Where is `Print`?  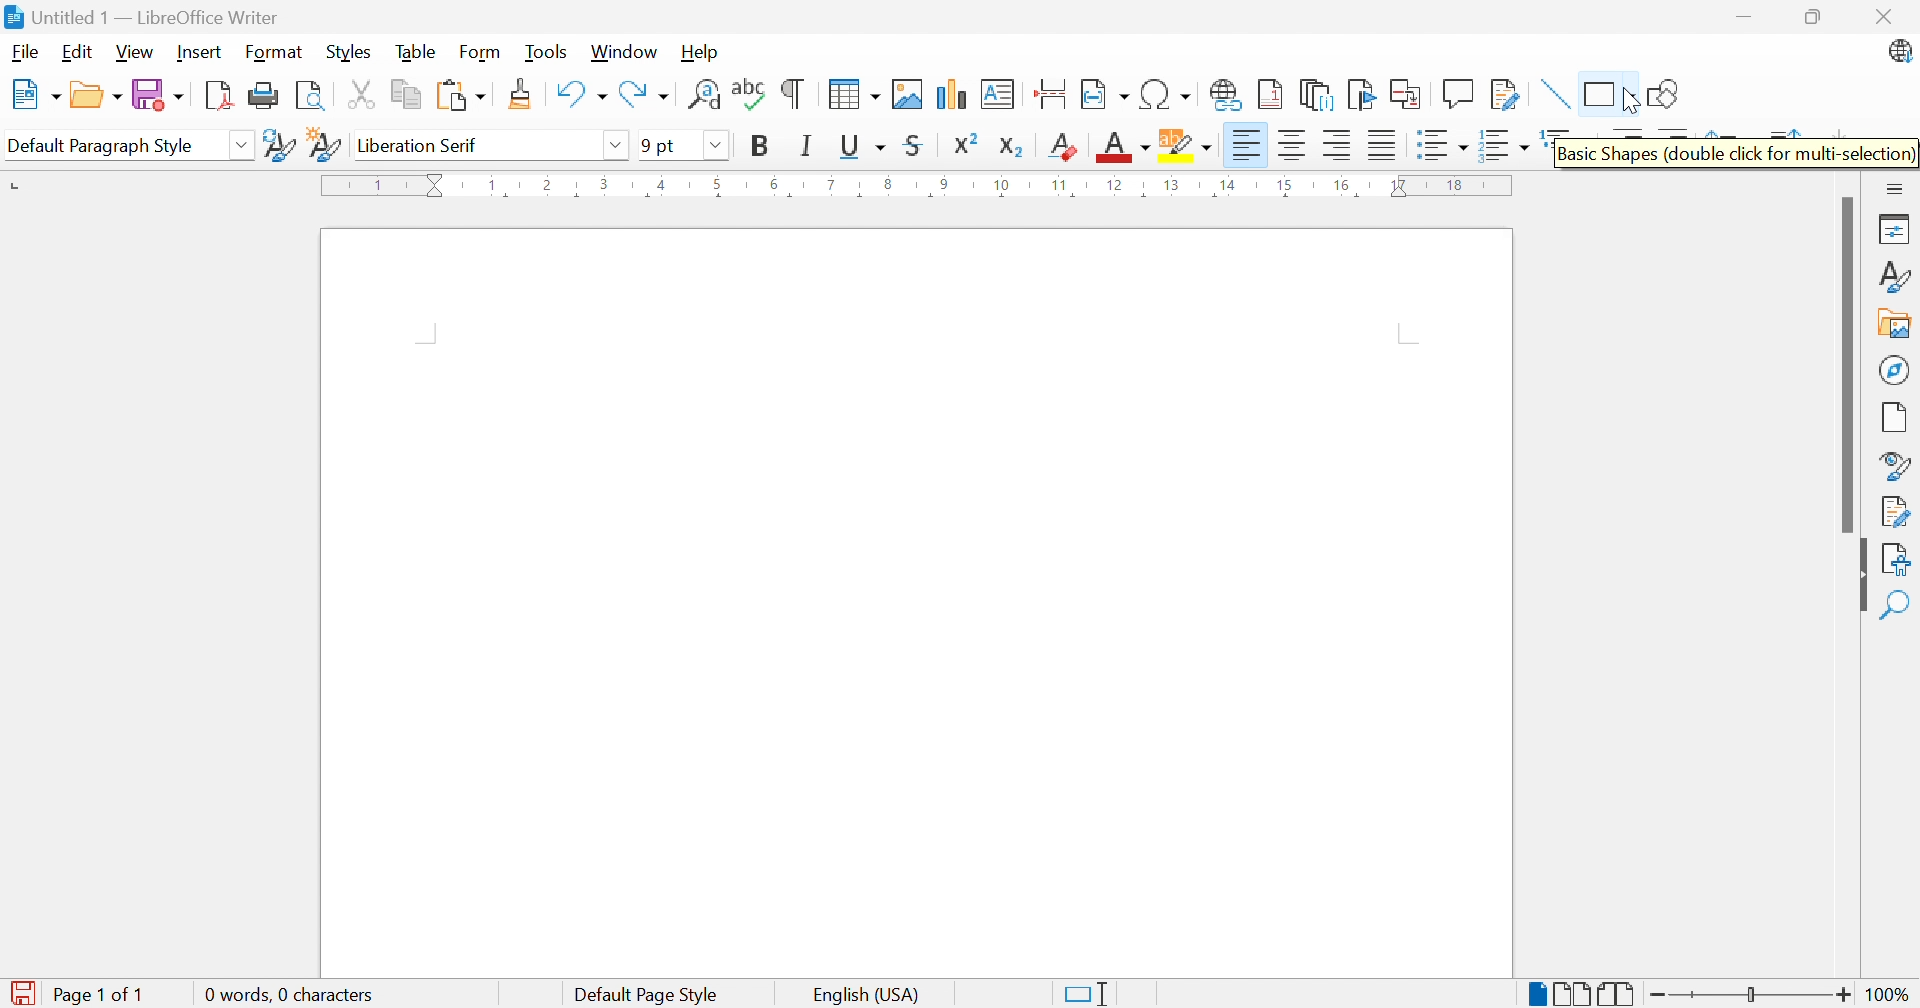 Print is located at coordinates (265, 94).